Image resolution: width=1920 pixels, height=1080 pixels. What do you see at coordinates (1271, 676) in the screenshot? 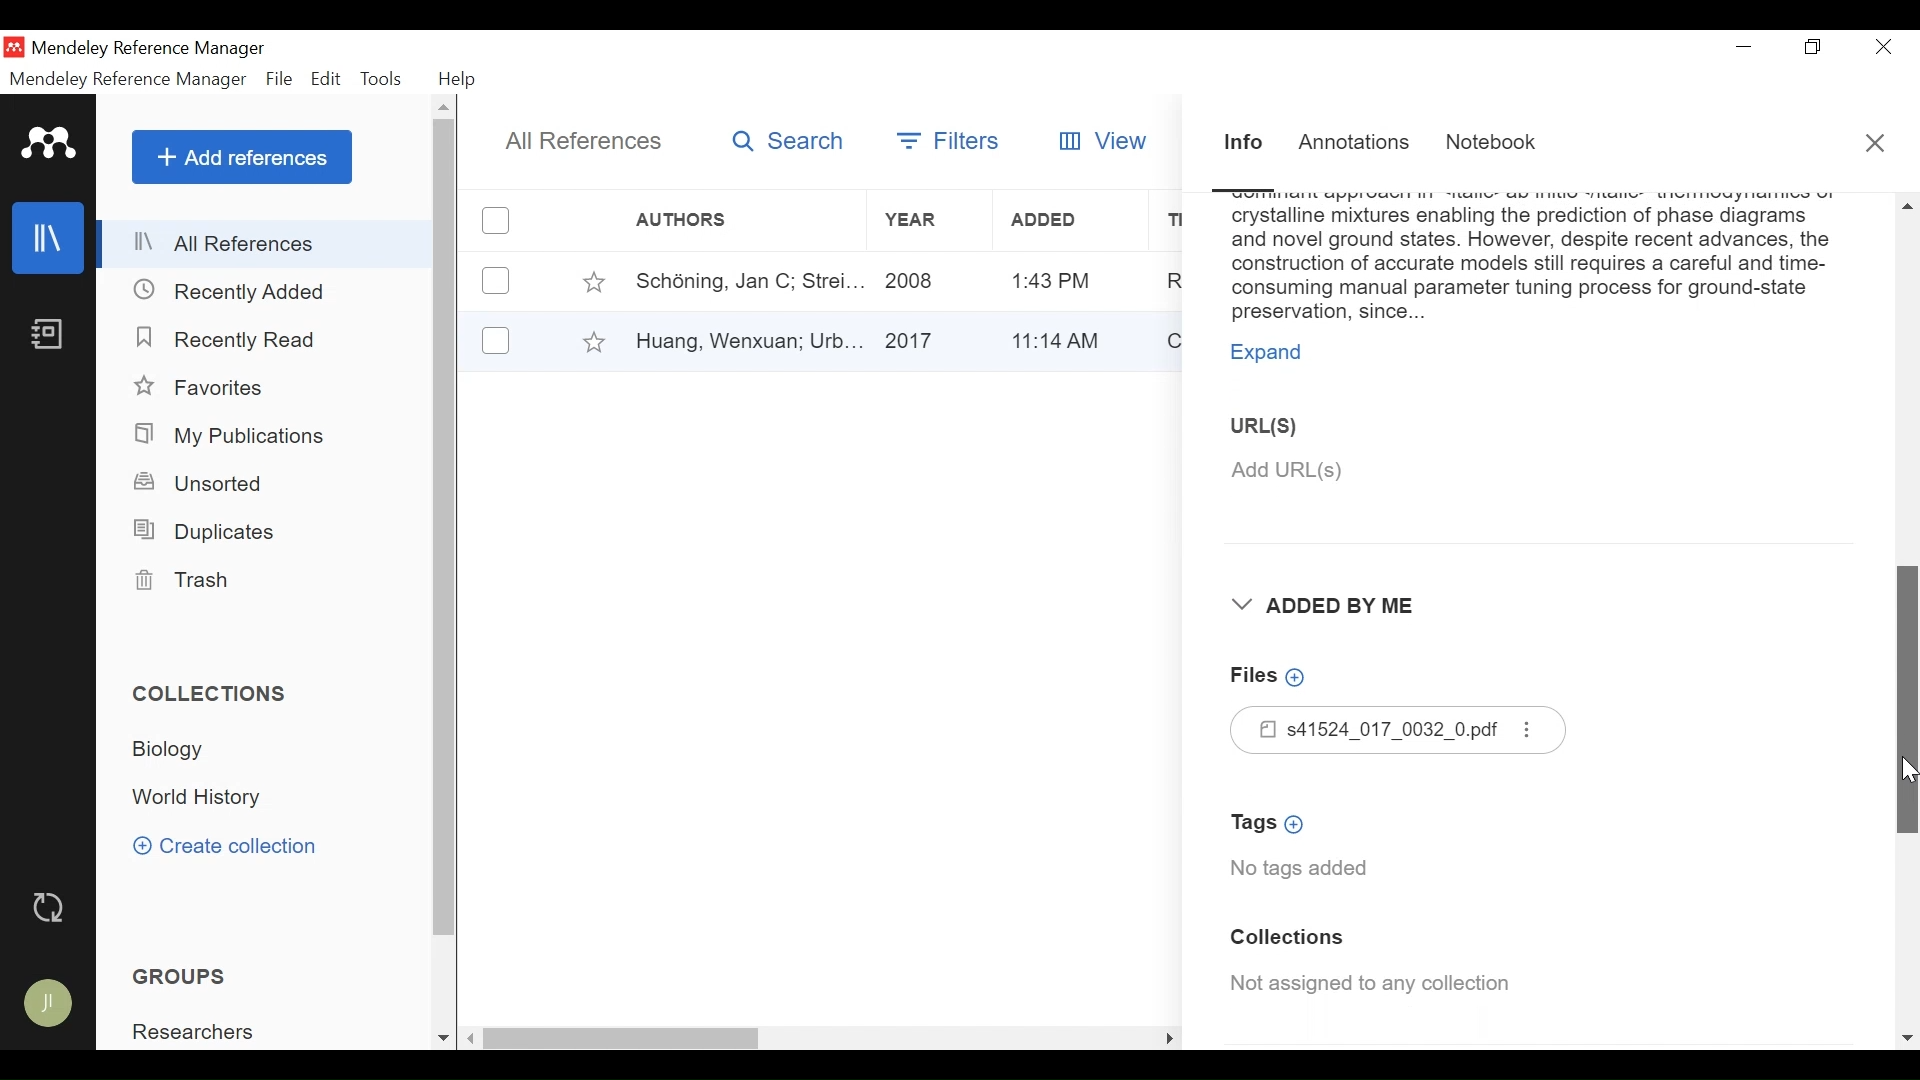
I see `Add Files` at bounding box center [1271, 676].